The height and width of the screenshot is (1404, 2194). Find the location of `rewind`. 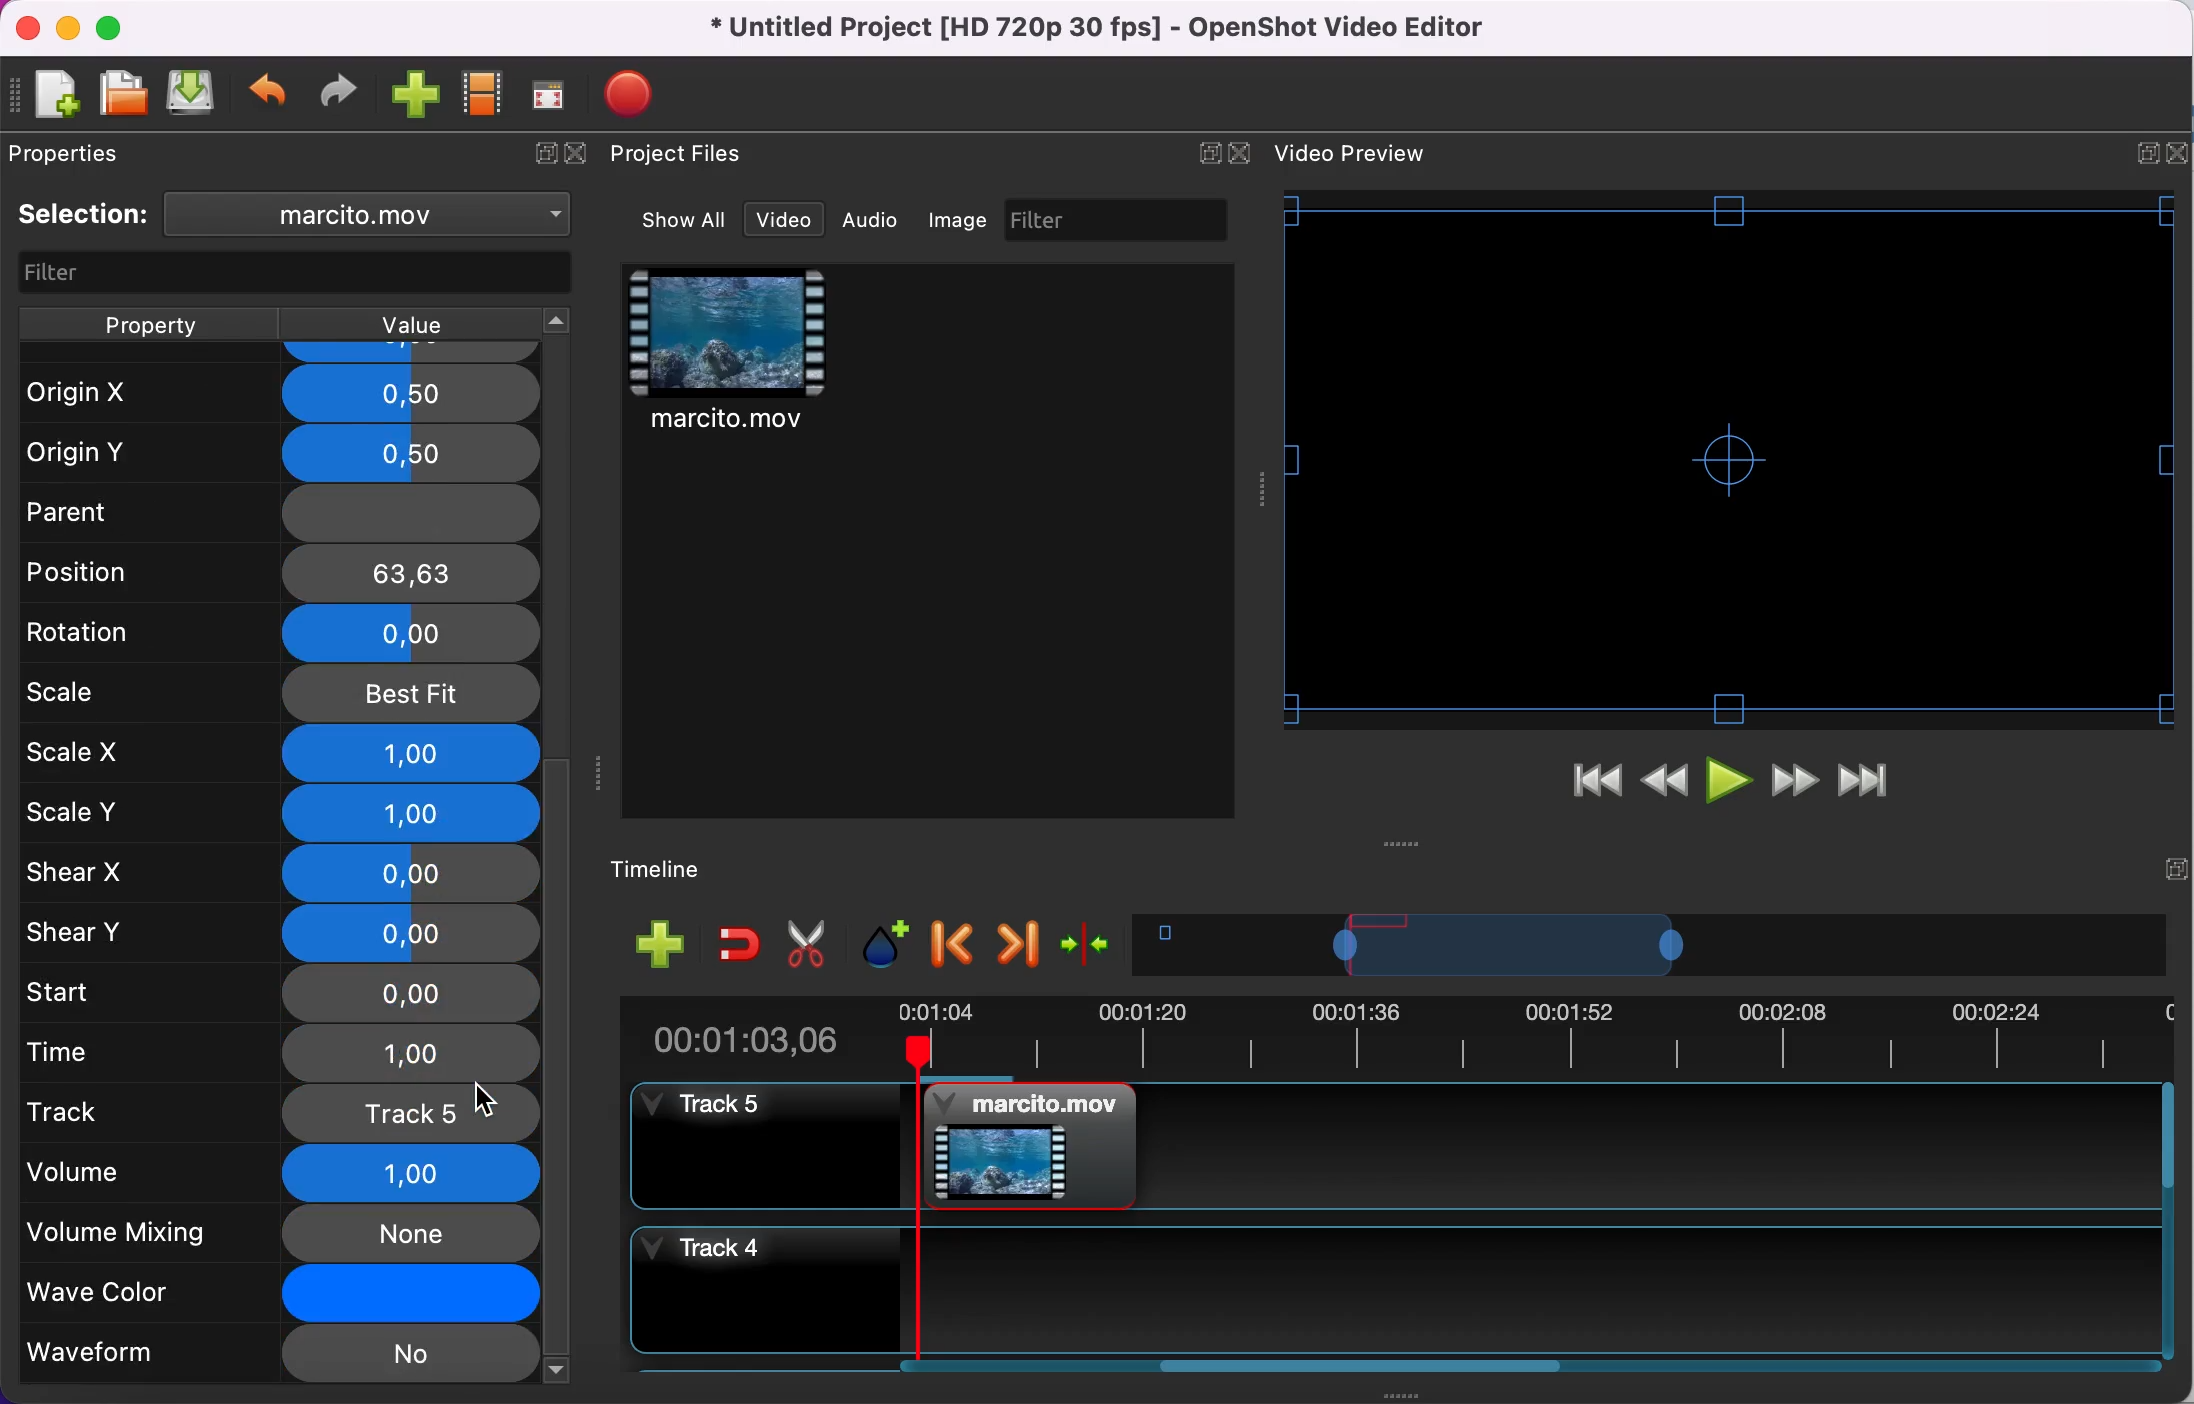

rewind is located at coordinates (1666, 787).